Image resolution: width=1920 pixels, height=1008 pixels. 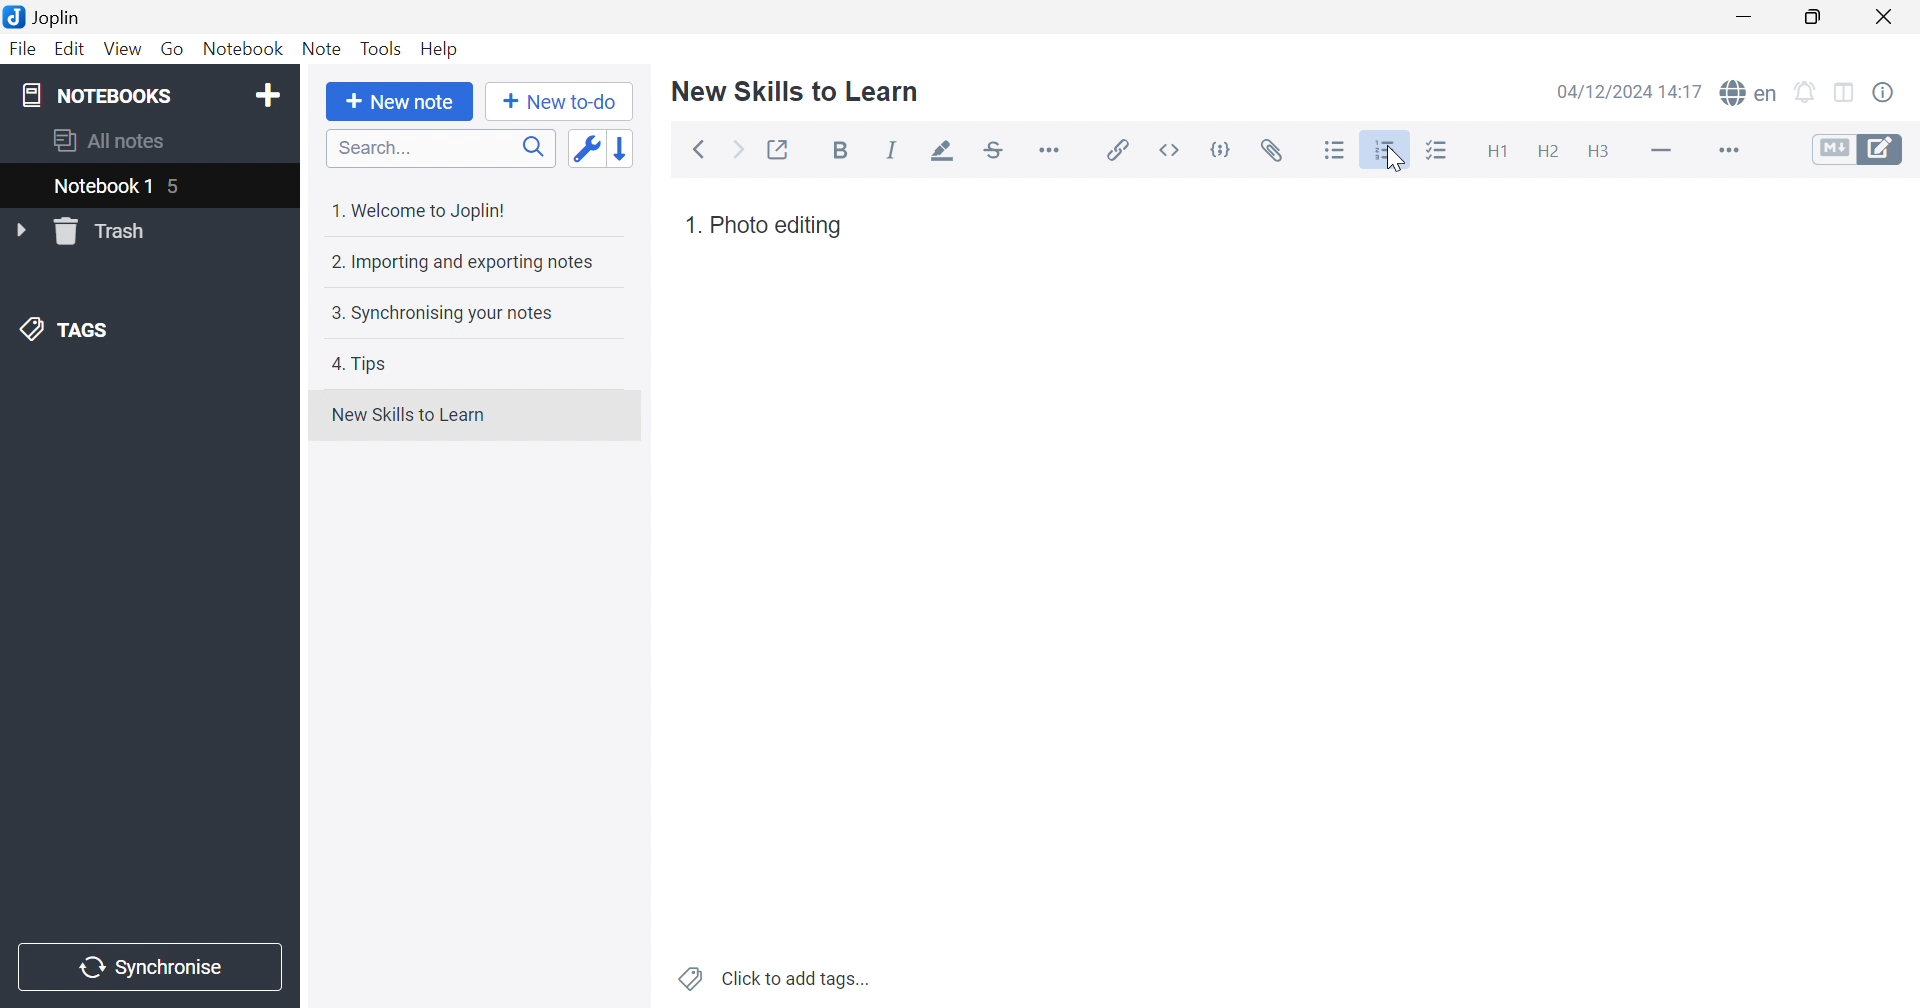 What do you see at coordinates (777, 980) in the screenshot?
I see `Click to add tags...` at bounding box center [777, 980].